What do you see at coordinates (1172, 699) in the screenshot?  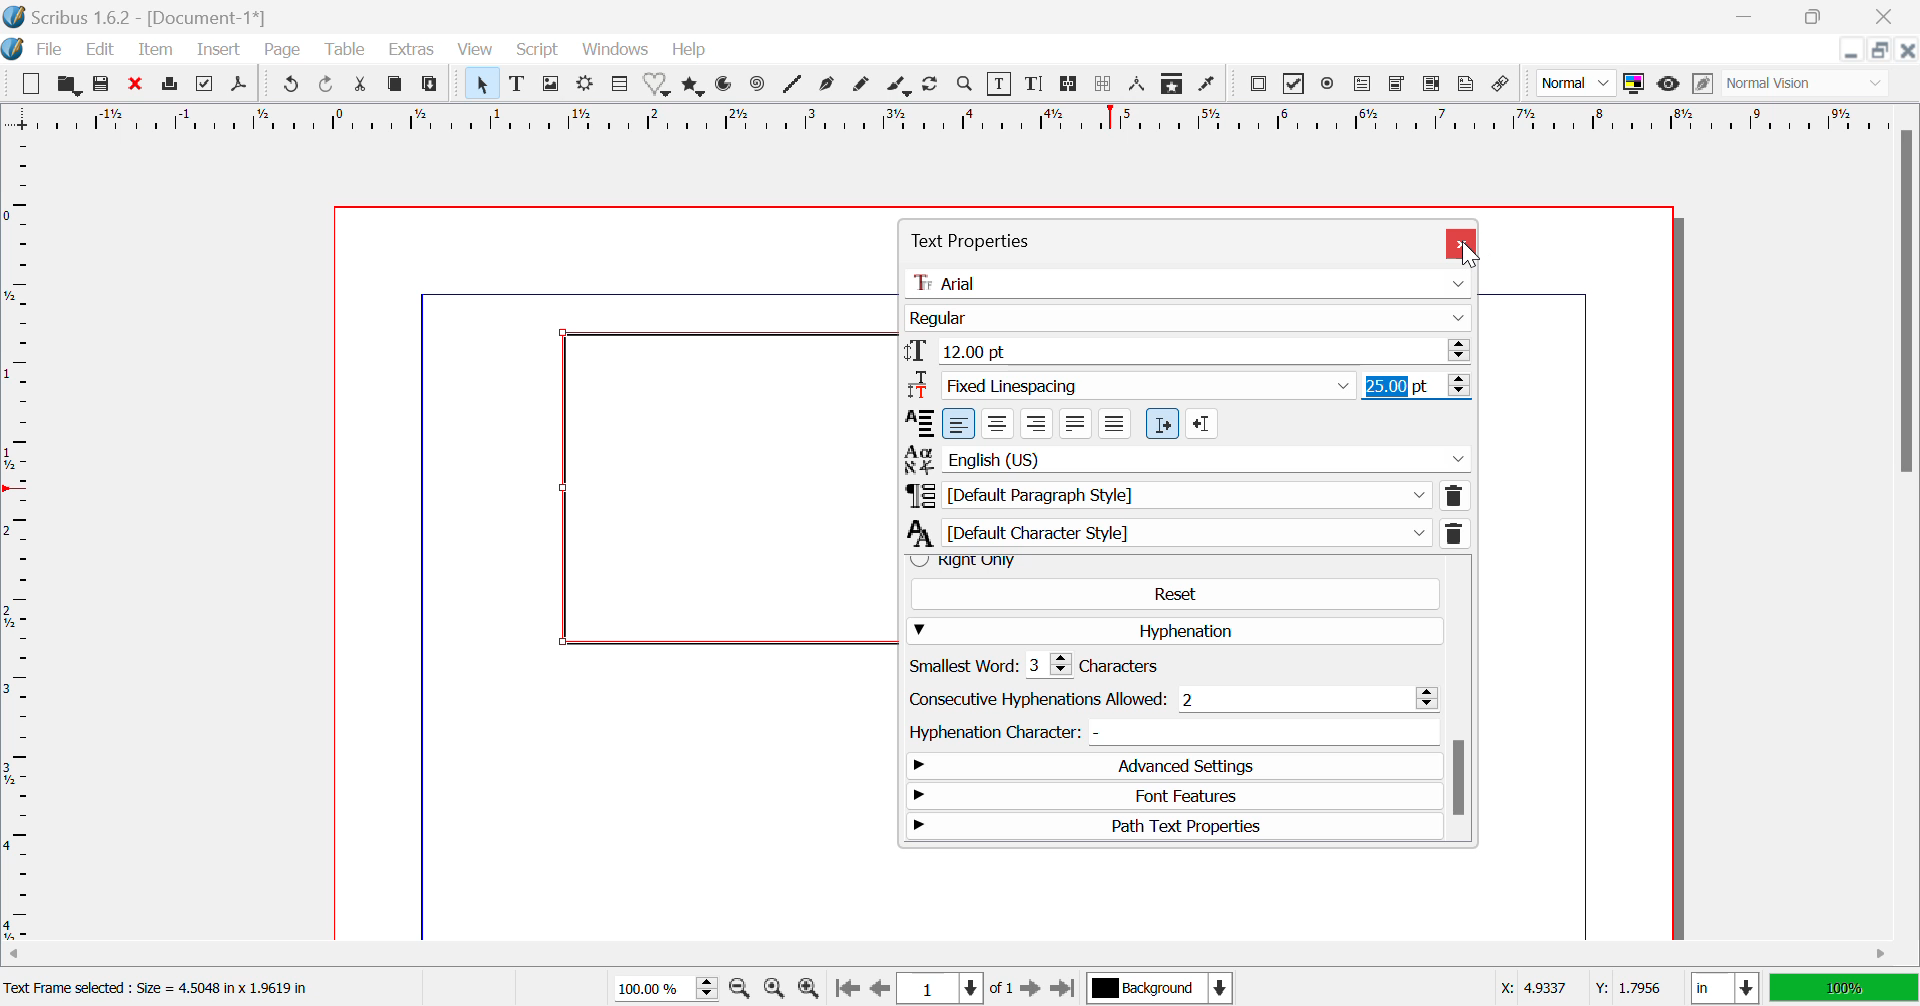 I see `Consecutive hyphenations: 2` at bounding box center [1172, 699].